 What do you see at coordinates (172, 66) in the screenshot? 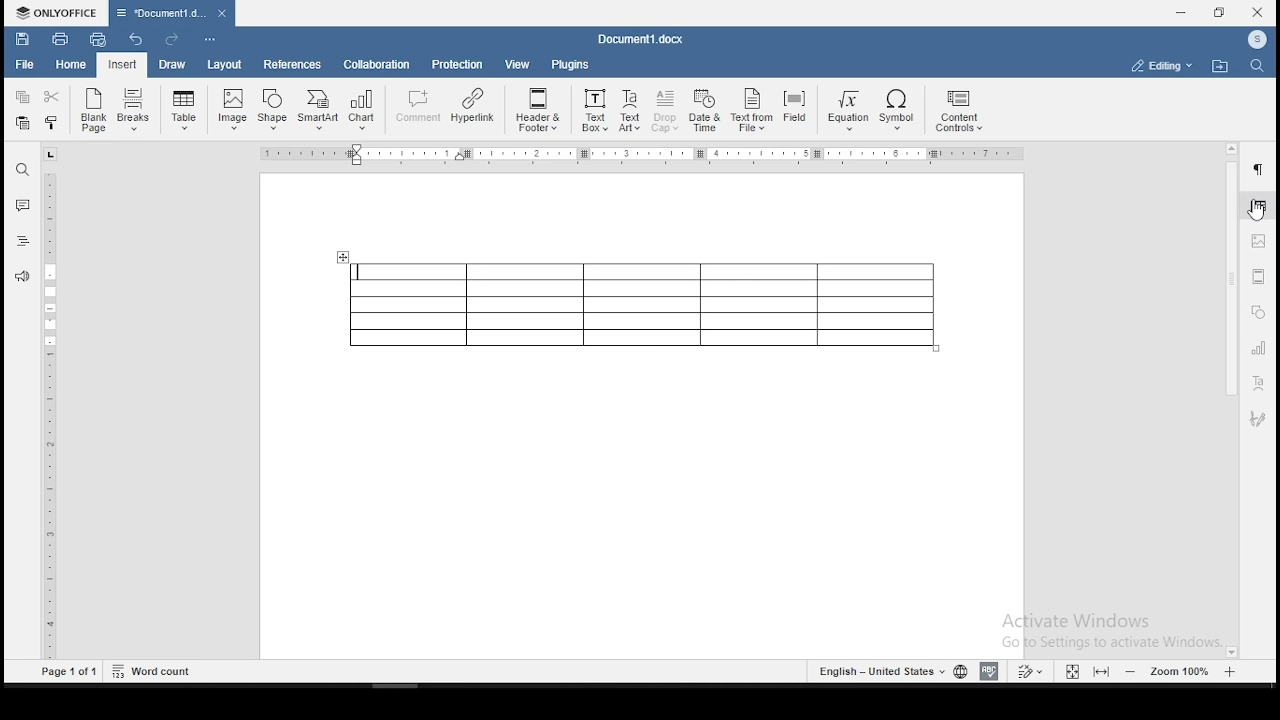
I see `draw` at bounding box center [172, 66].